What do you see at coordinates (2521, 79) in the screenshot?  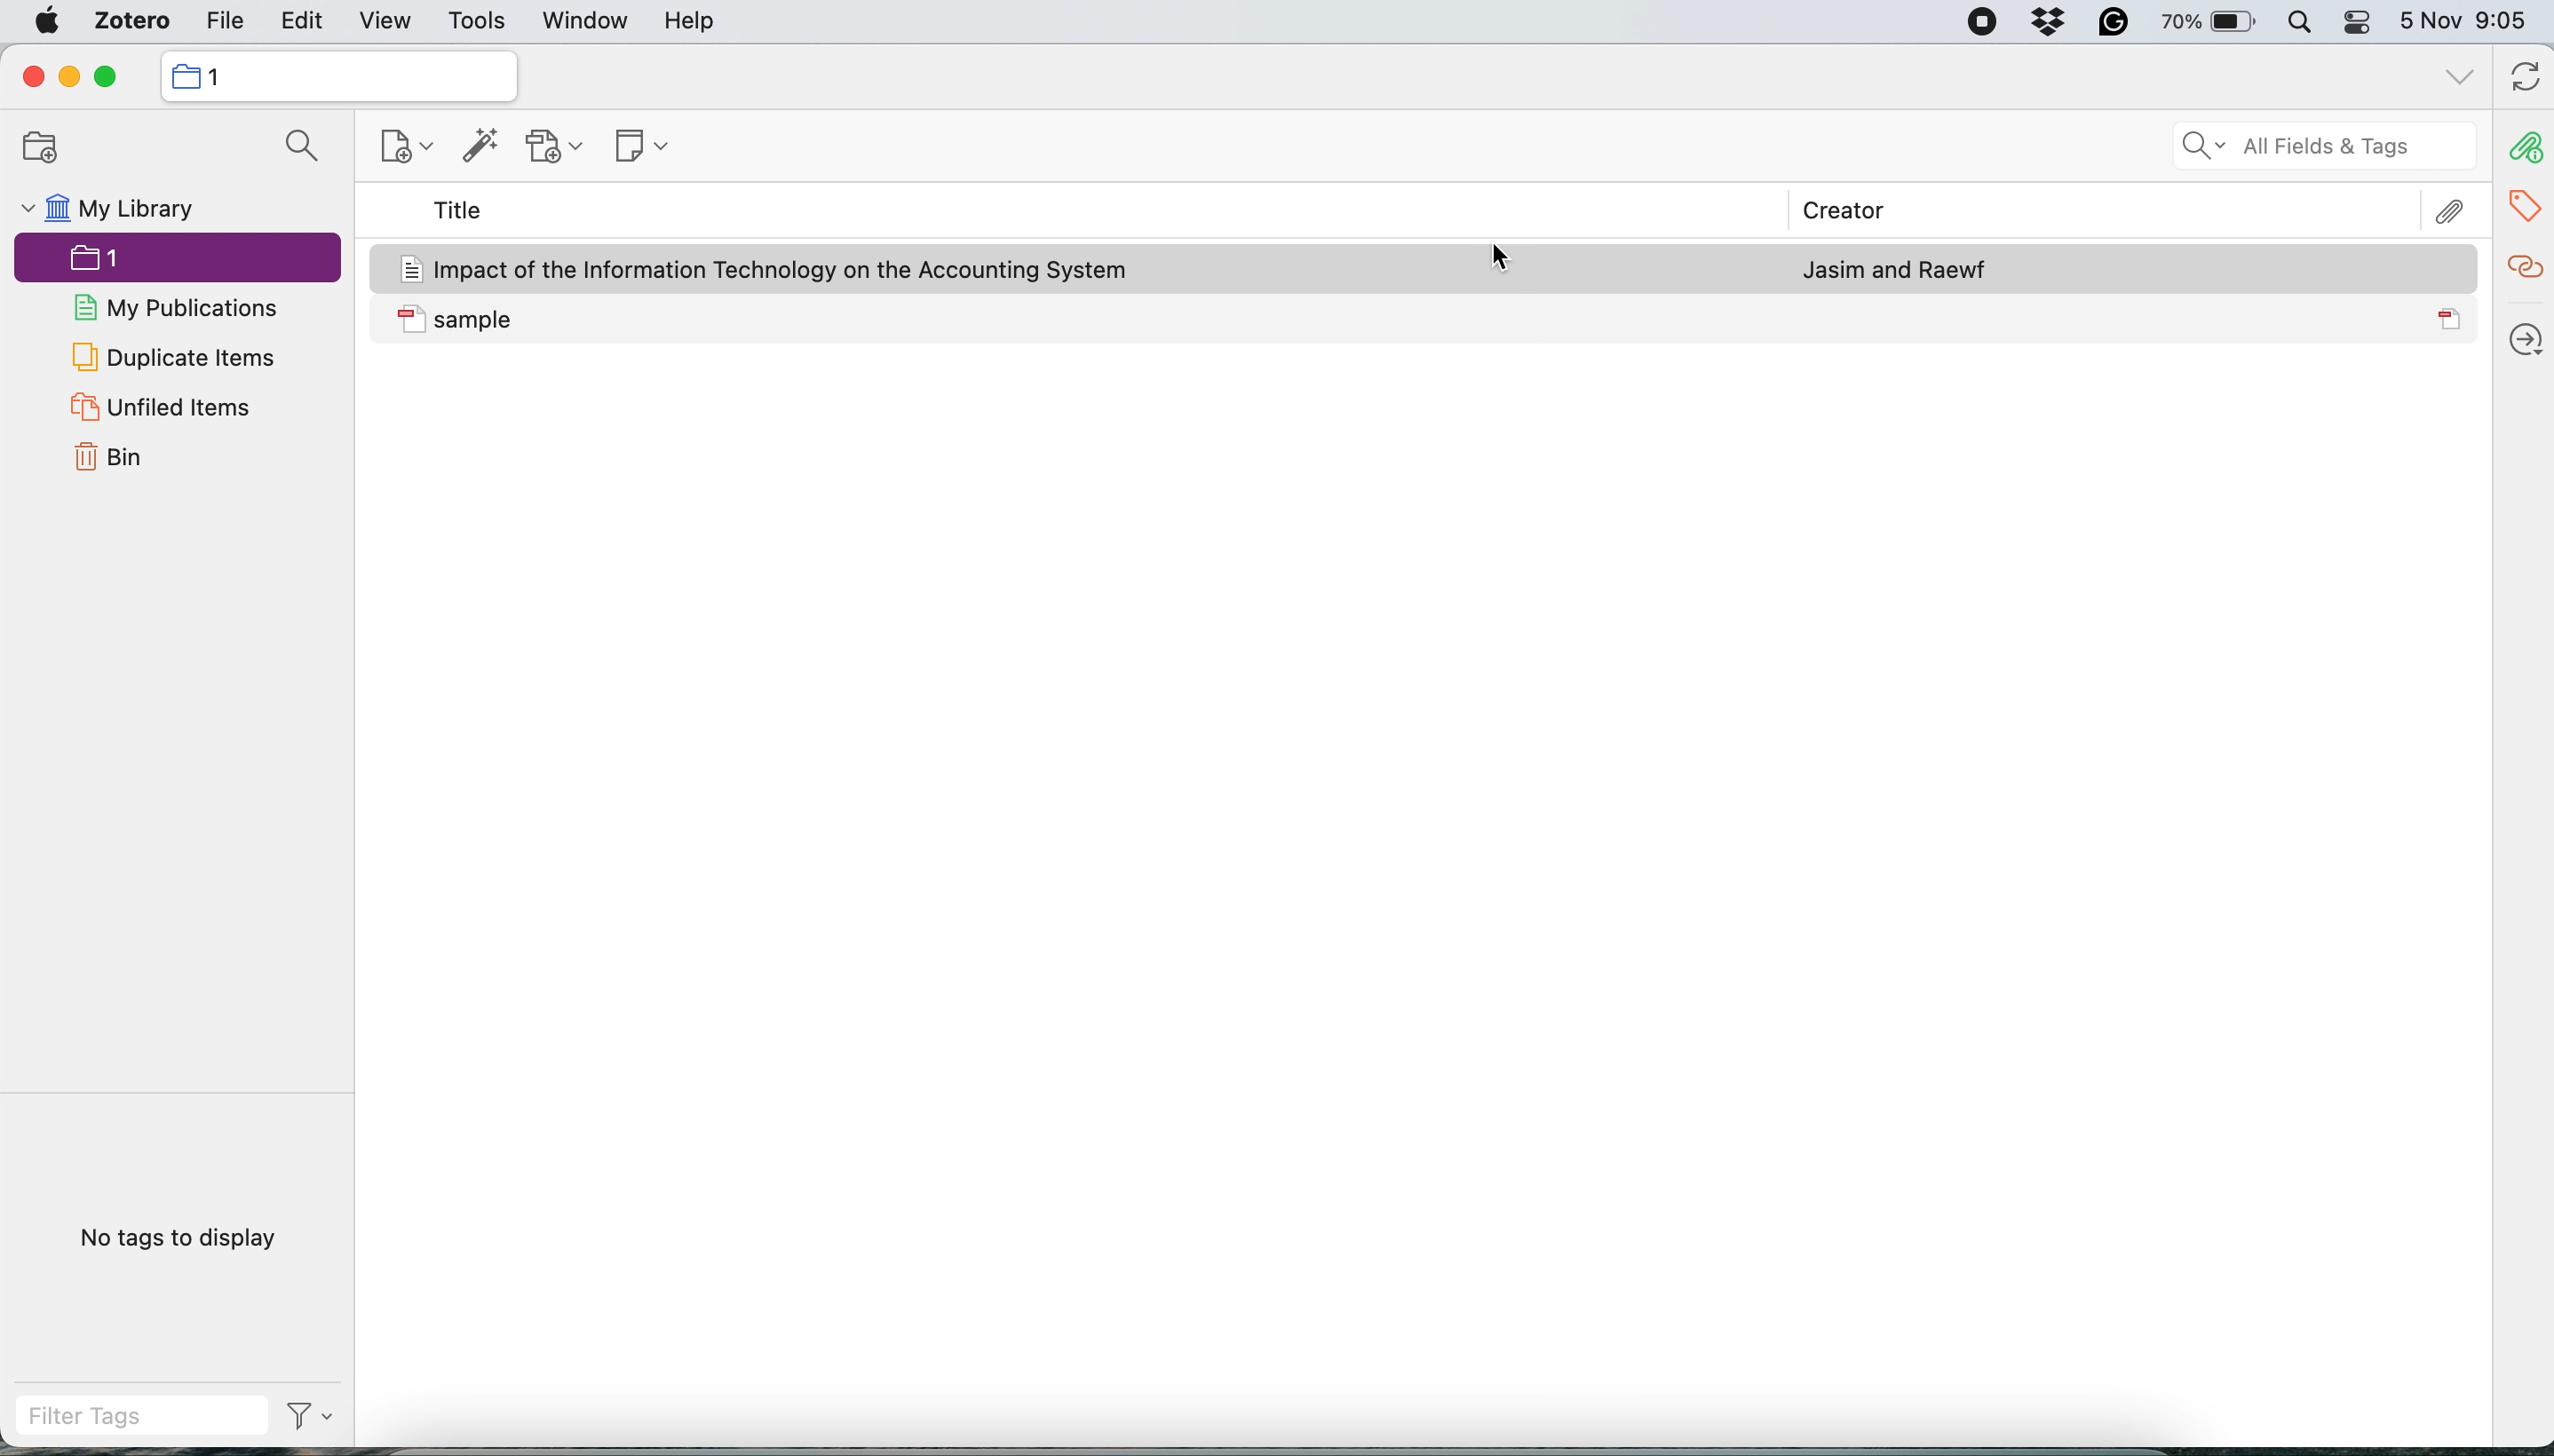 I see `refresh` at bounding box center [2521, 79].